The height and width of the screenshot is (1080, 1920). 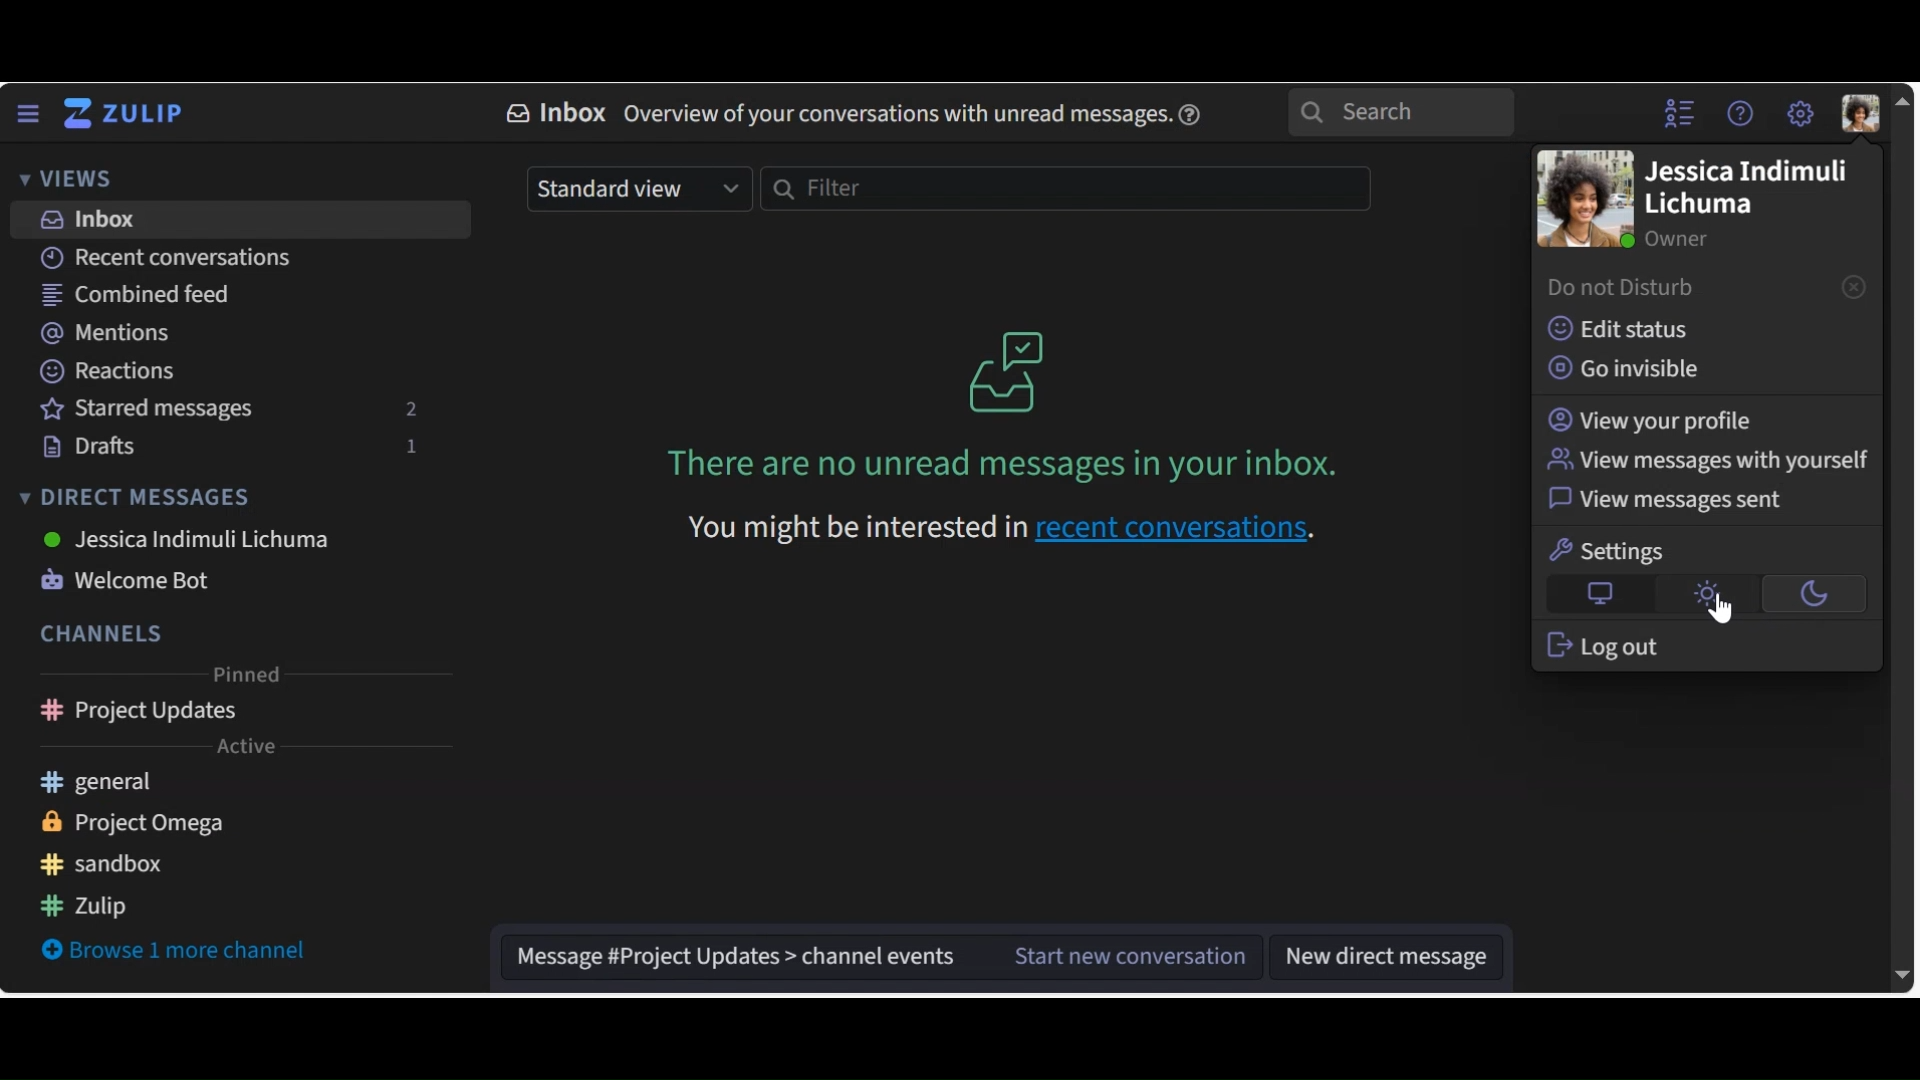 I want to click on Filter, so click(x=1064, y=189).